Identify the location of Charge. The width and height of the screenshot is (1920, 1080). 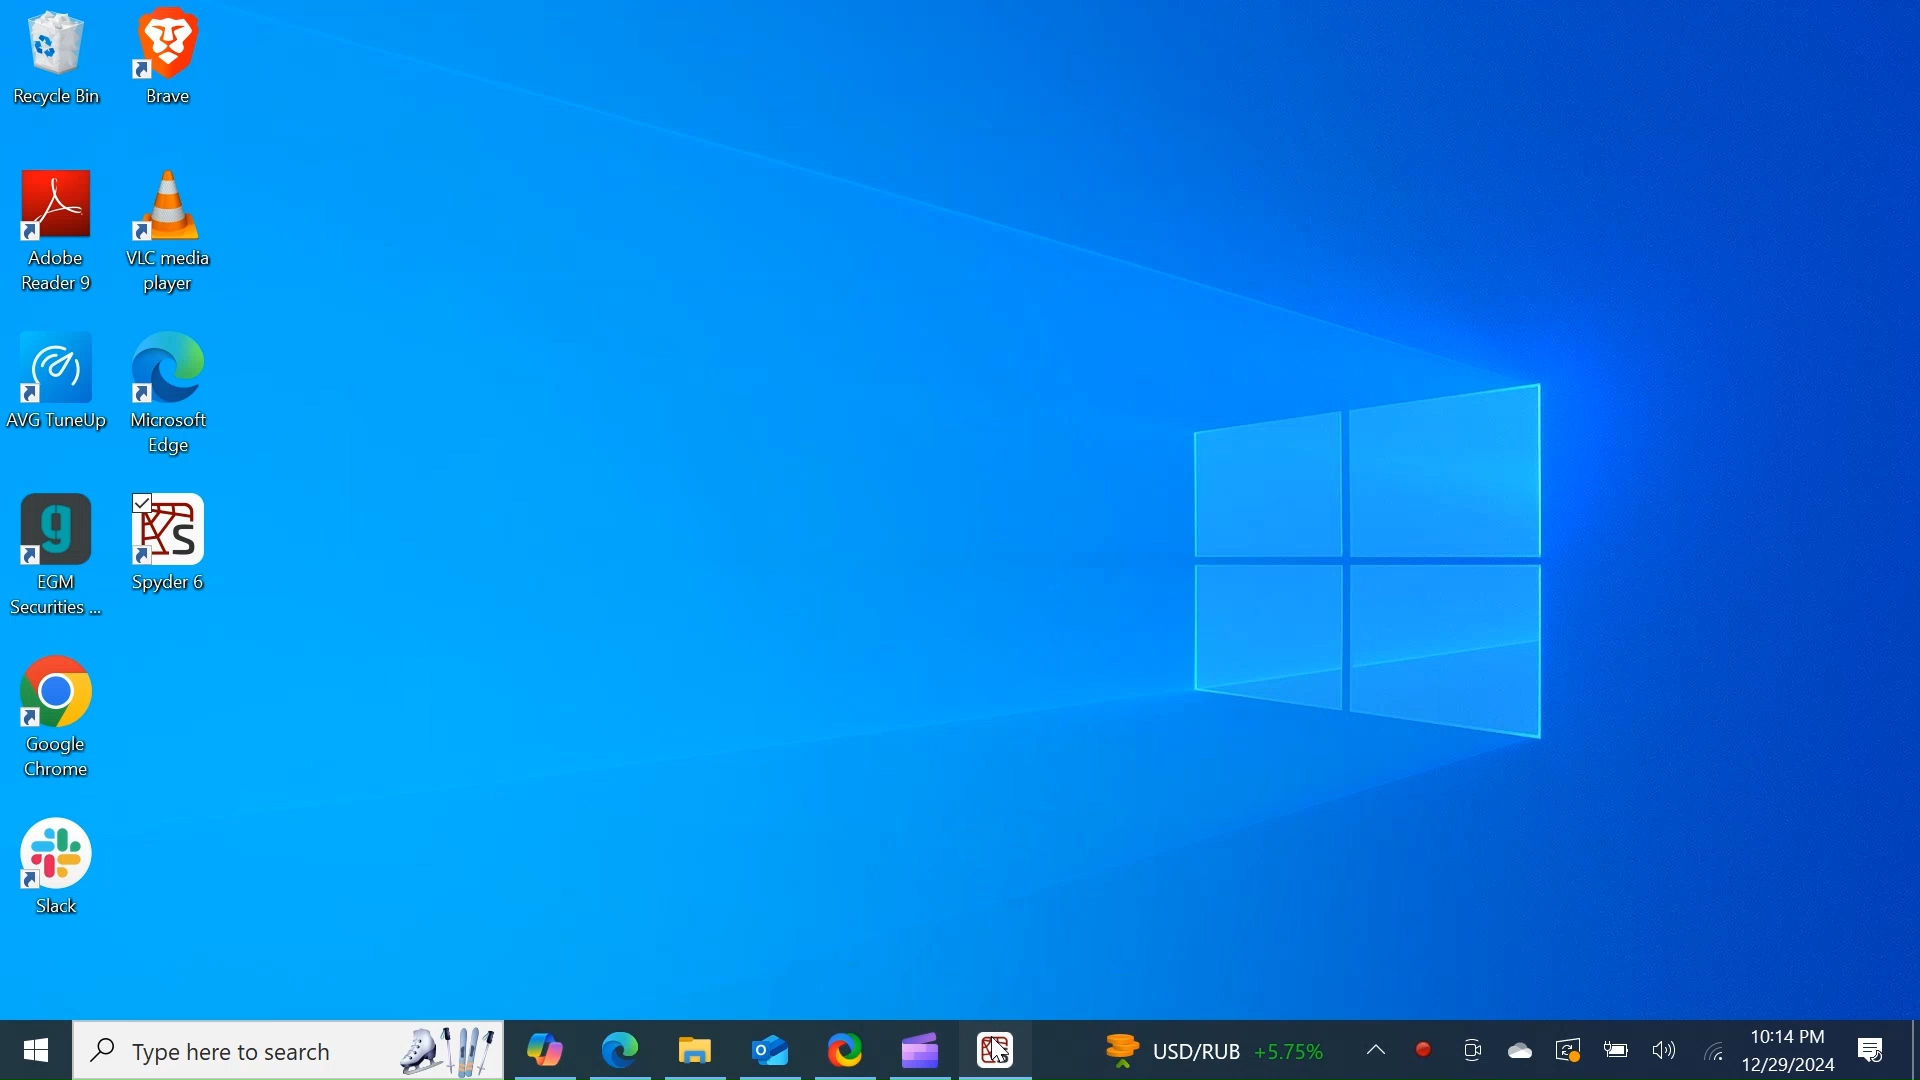
(1616, 1048).